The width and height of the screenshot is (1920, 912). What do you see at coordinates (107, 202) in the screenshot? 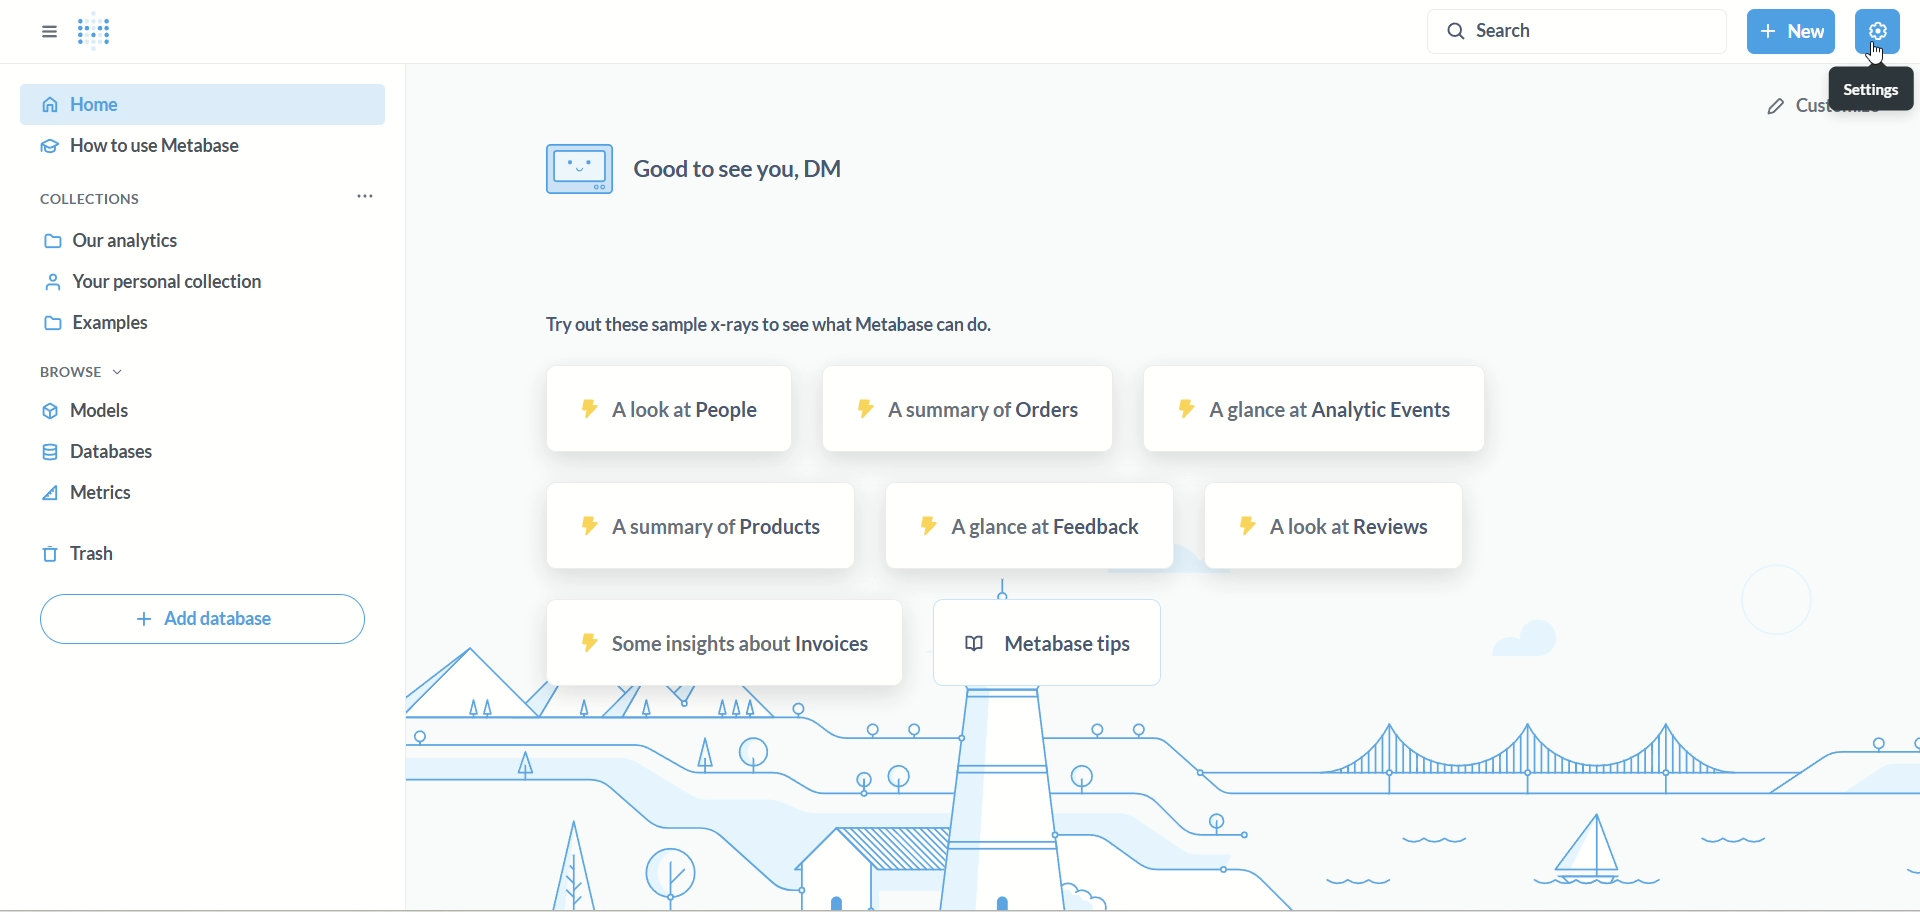
I see `collections` at bounding box center [107, 202].